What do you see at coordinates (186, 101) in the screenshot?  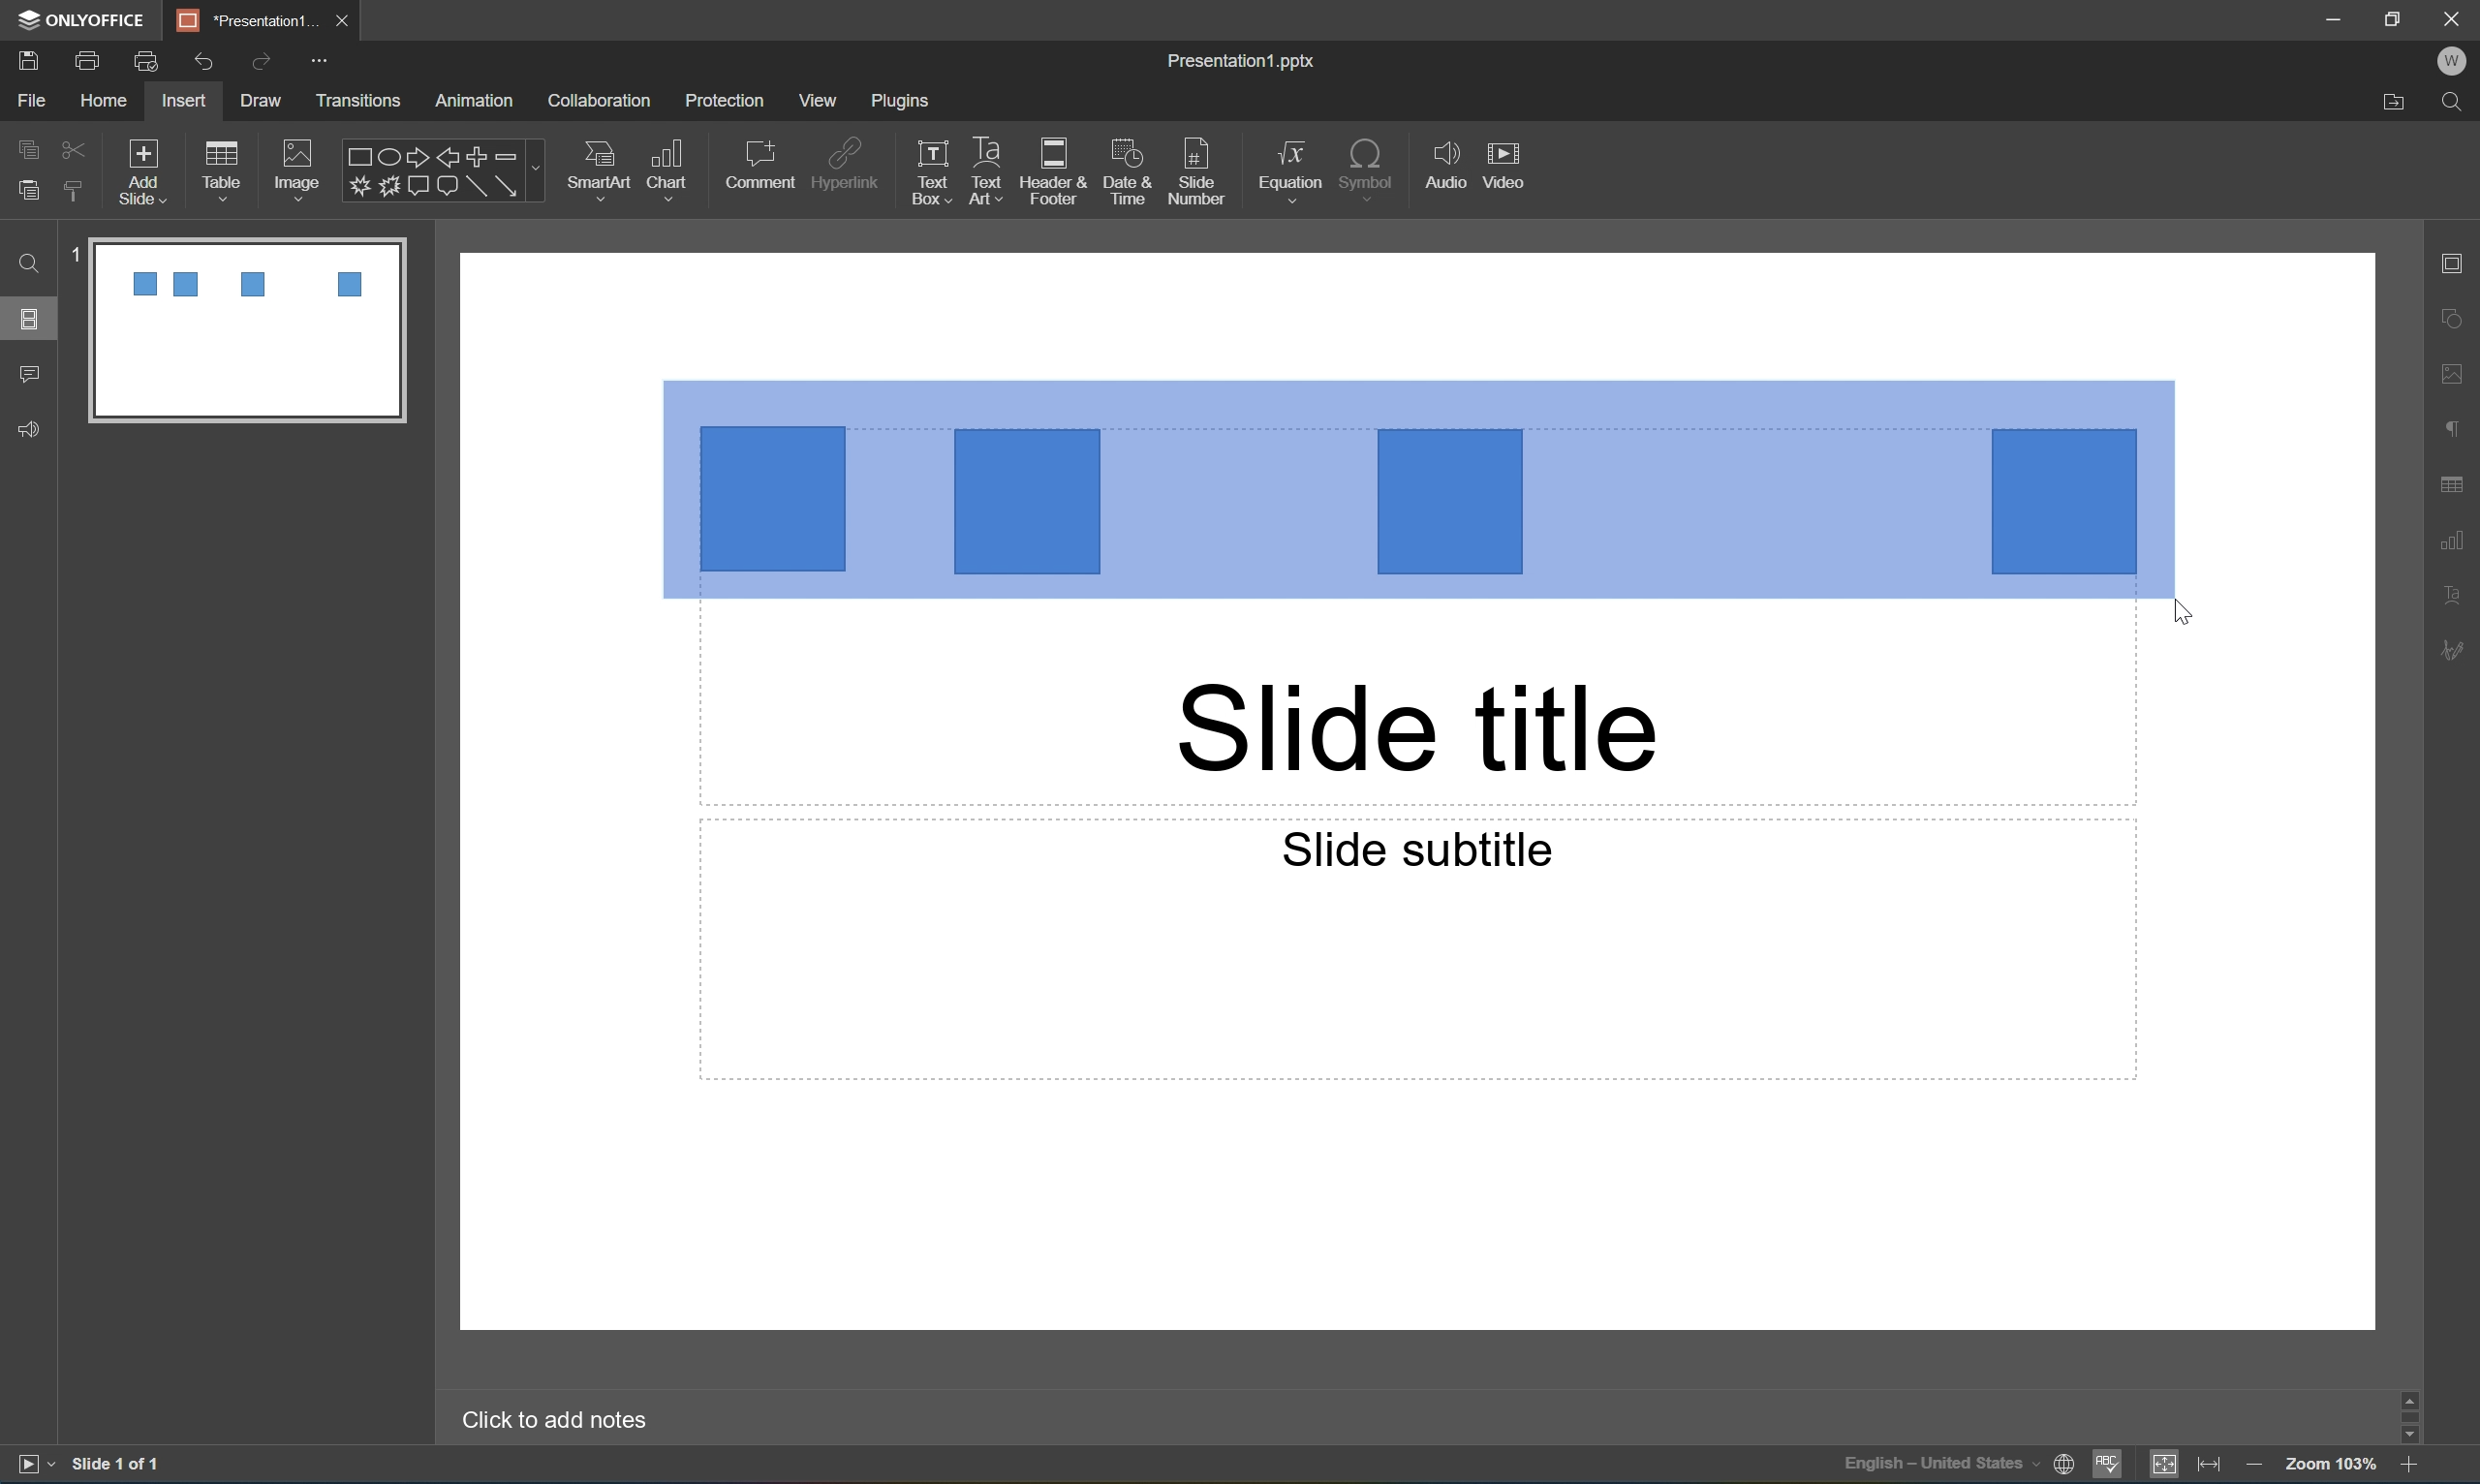 I see `insert` at bounding box center [186, 101].